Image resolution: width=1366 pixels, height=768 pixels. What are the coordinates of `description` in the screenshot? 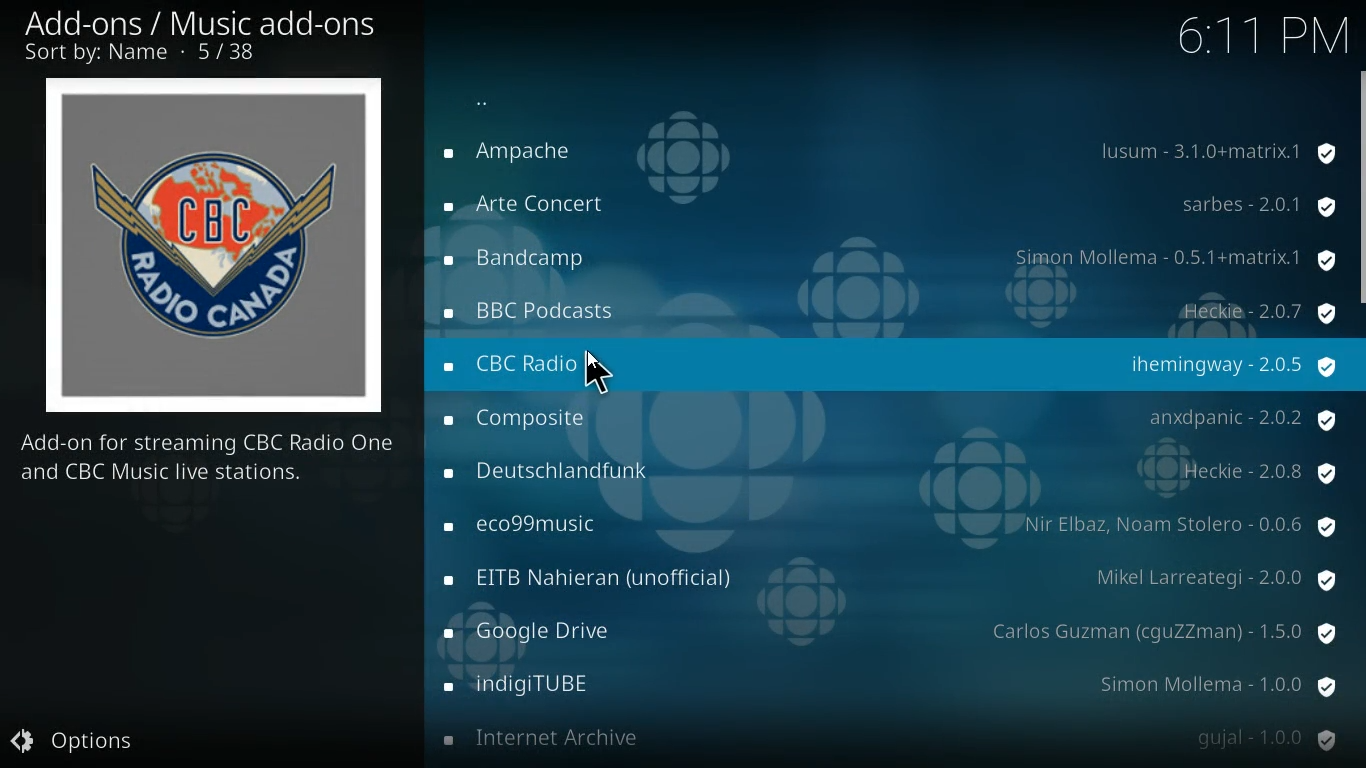 It's located at (213, 457).